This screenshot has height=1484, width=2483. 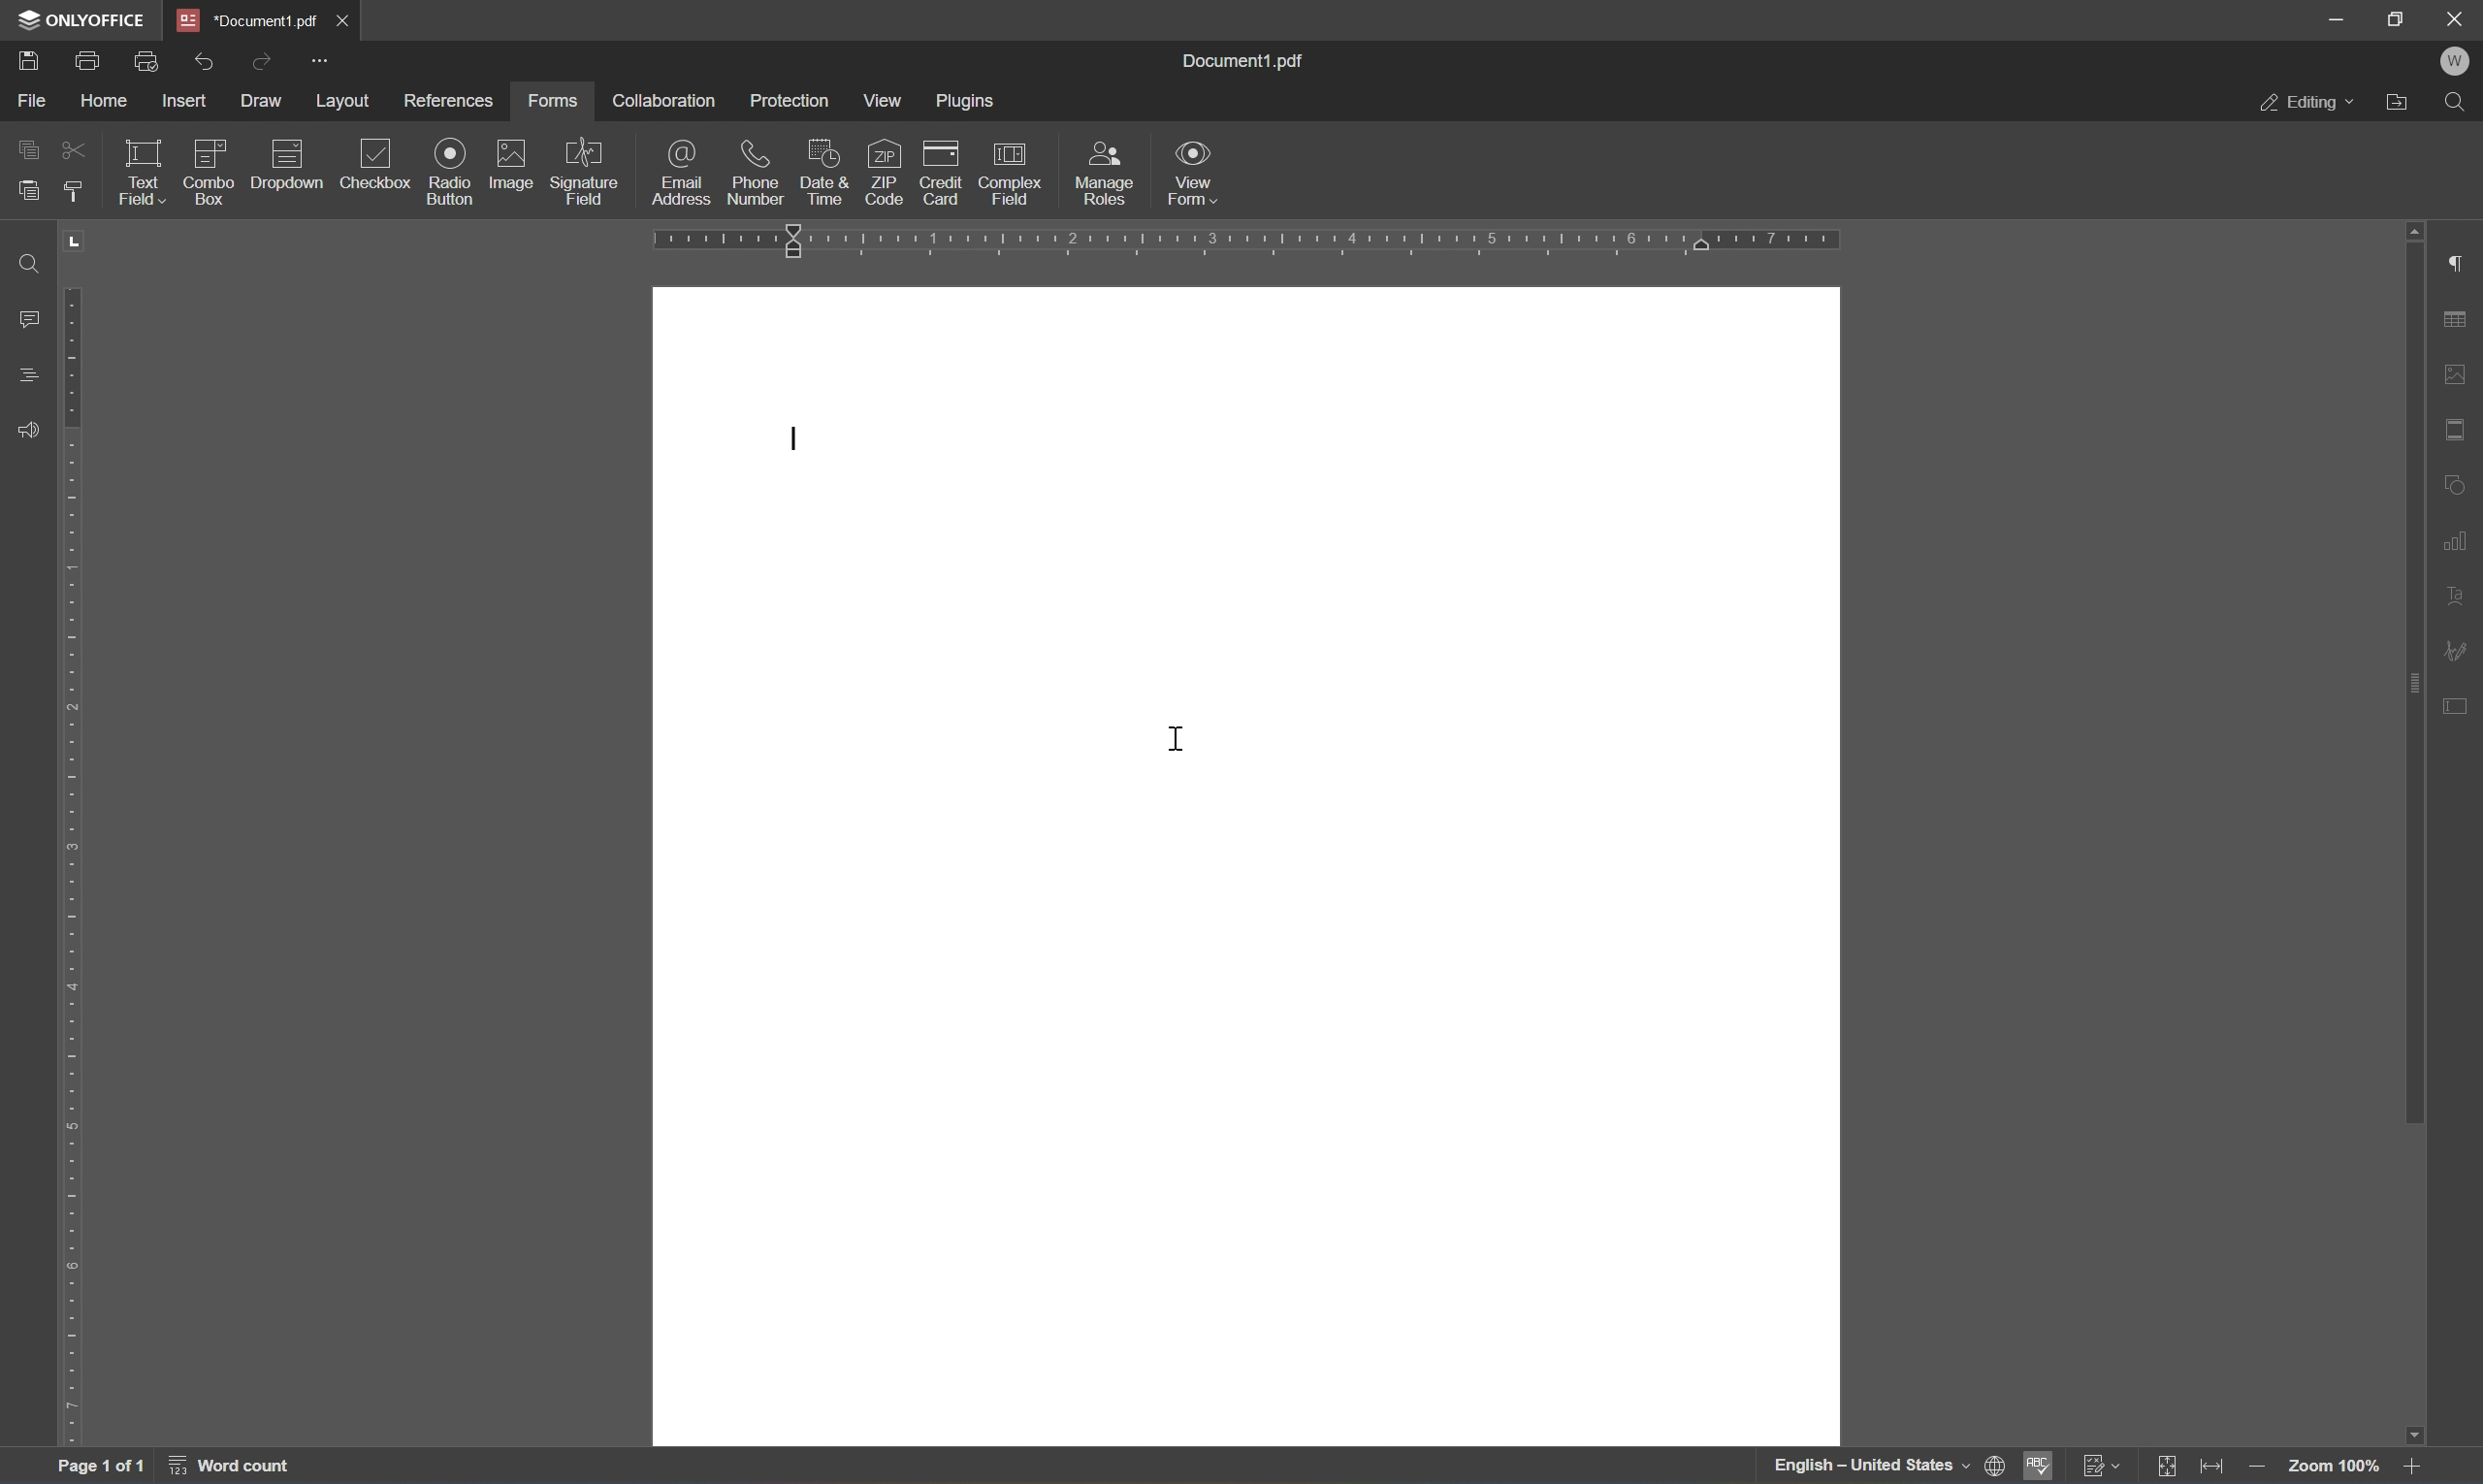 What do you see at coordinates (2459, 596) in the screenshot?
I see `text art settings` at bounding box center [2459, 596].